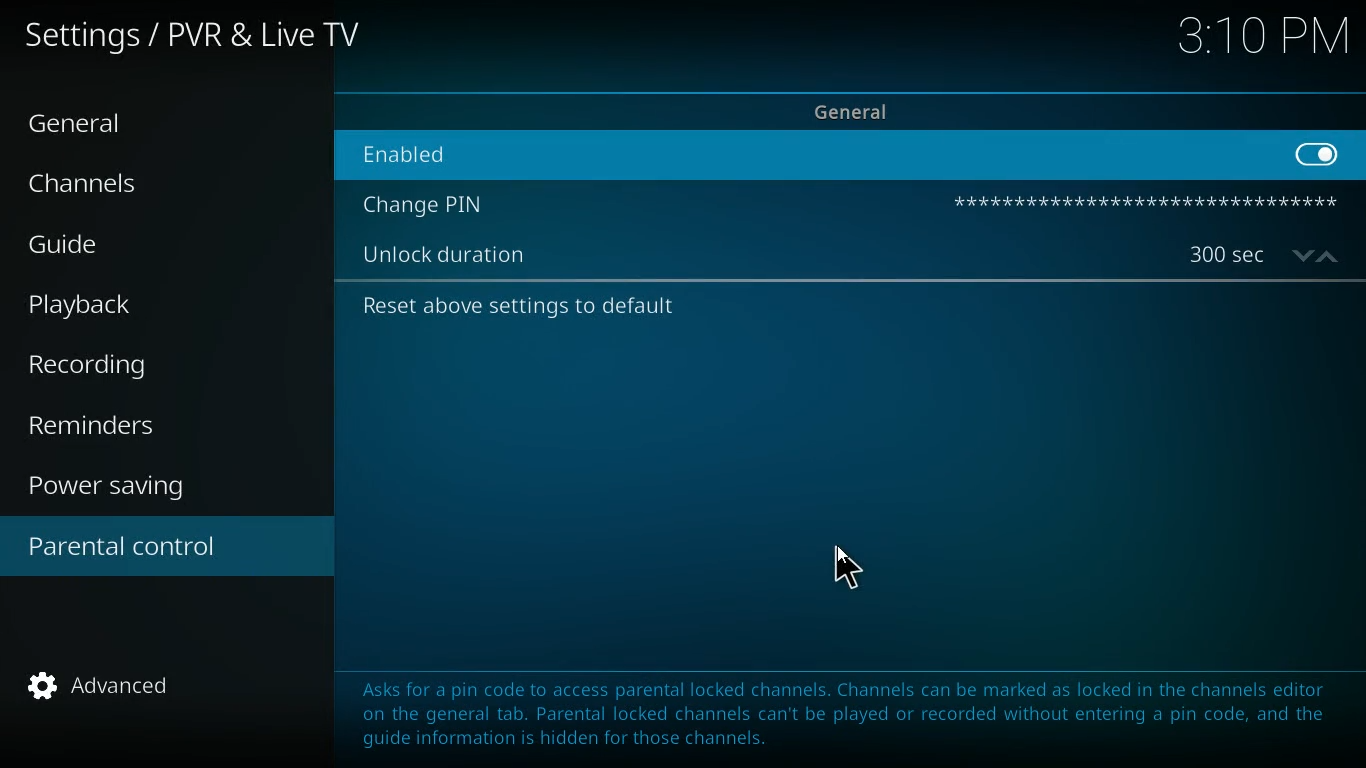 This screenshot has height=768, width=1366. What do you see at coordinates (198, 39) in the screenshot?
I see `settings` at bounding box center [198, 39].